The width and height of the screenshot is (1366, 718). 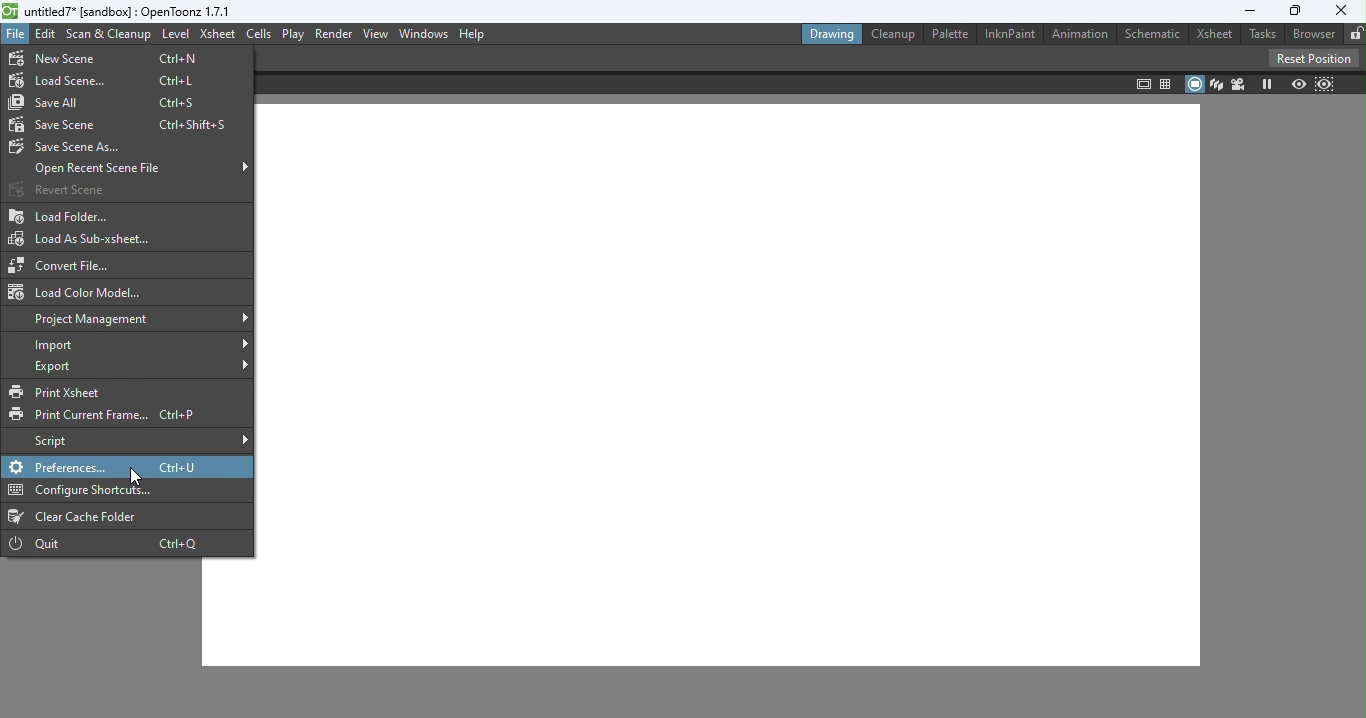 I want to click on Preview, so click(x=1297, y=83).